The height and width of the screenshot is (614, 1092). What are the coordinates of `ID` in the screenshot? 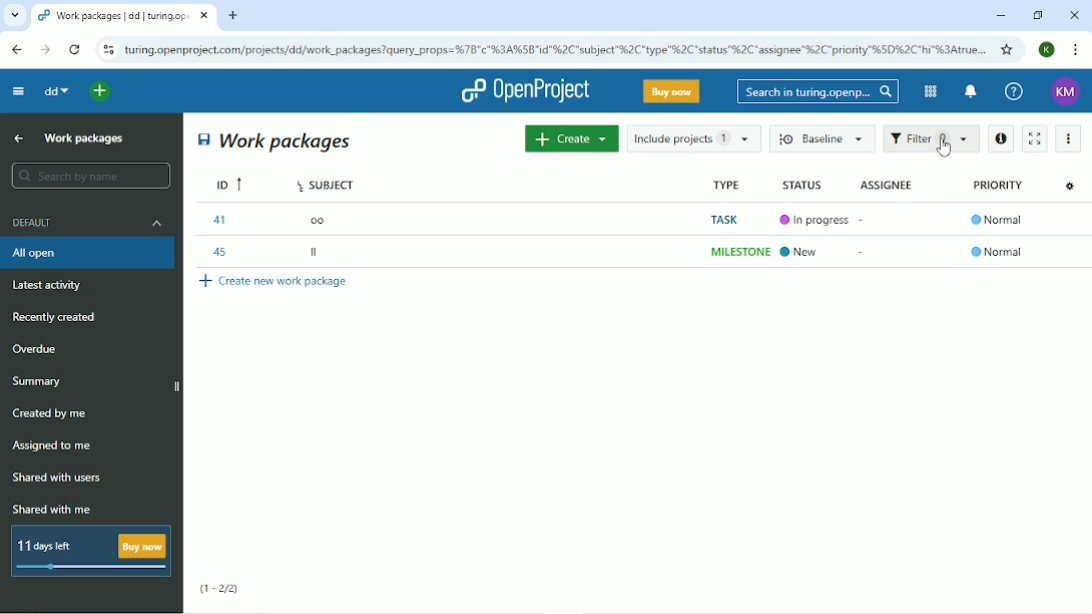 It's located at (227, 183).